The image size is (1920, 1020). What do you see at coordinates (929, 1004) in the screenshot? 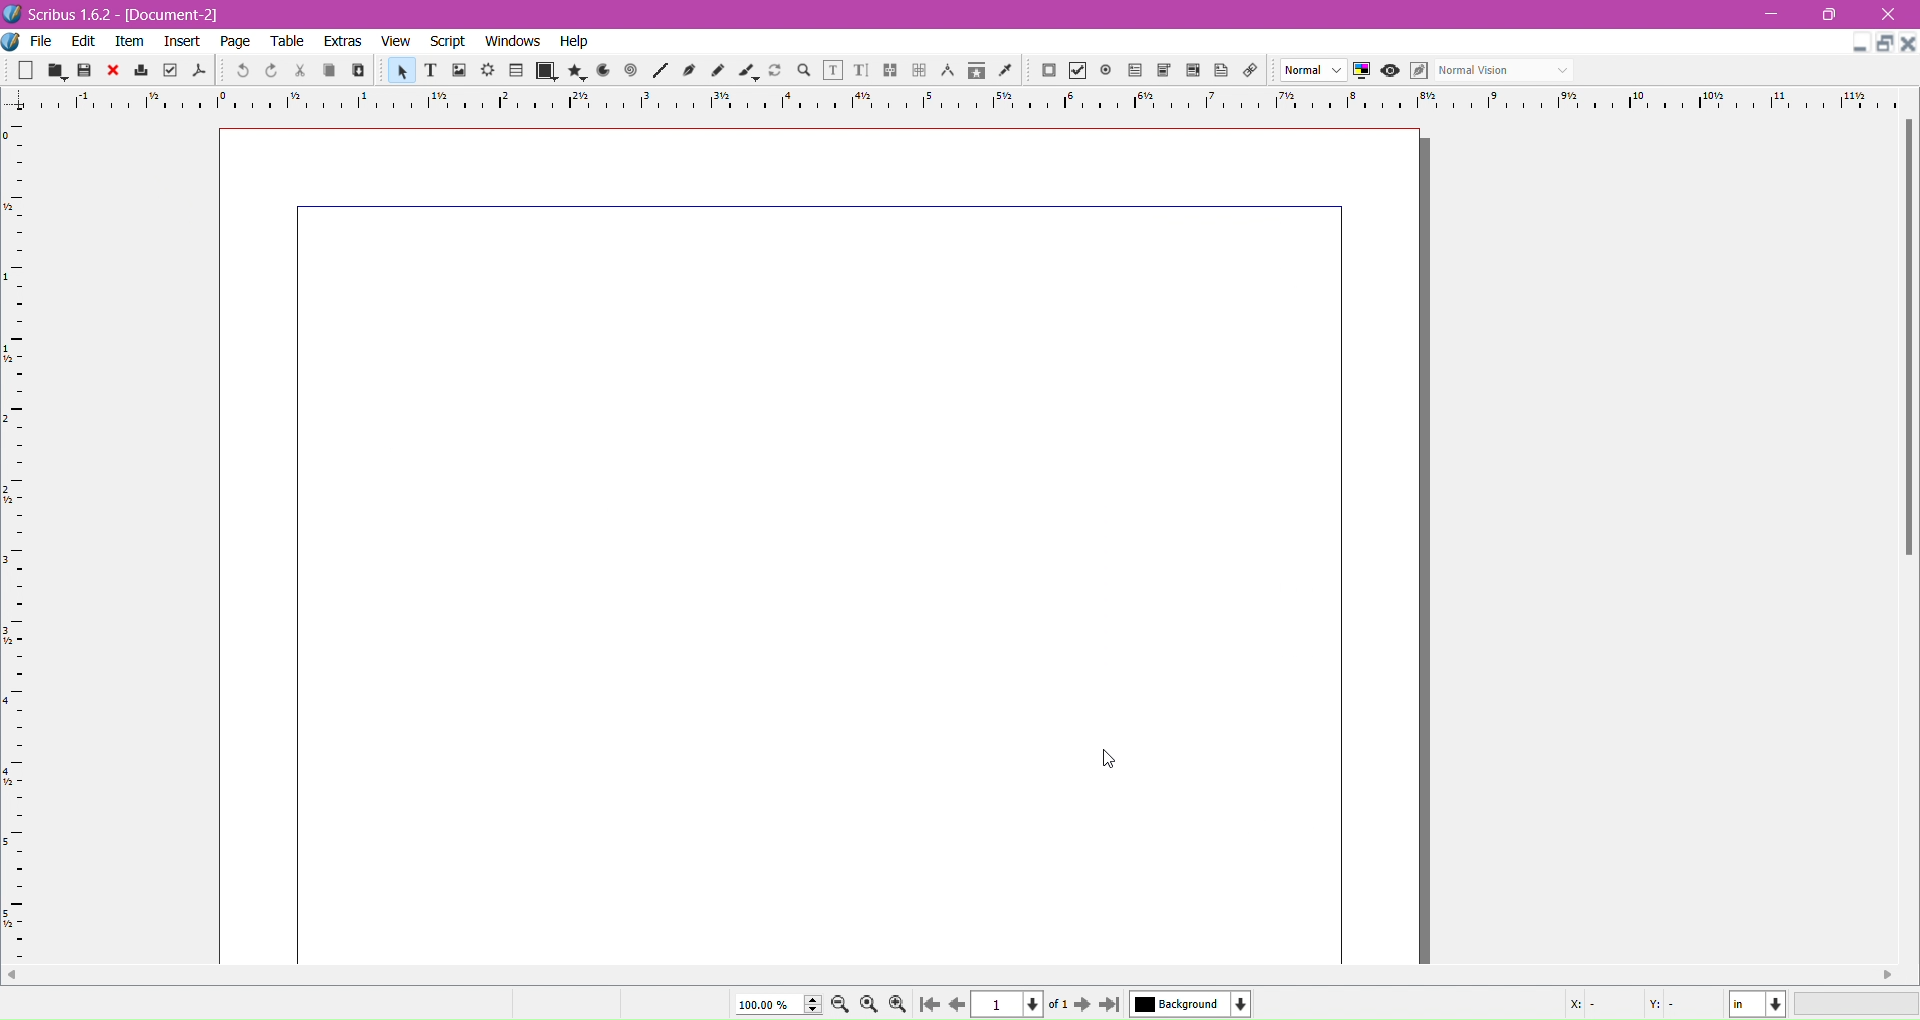
I see `skip to first` at bounding box center [929, 1004].